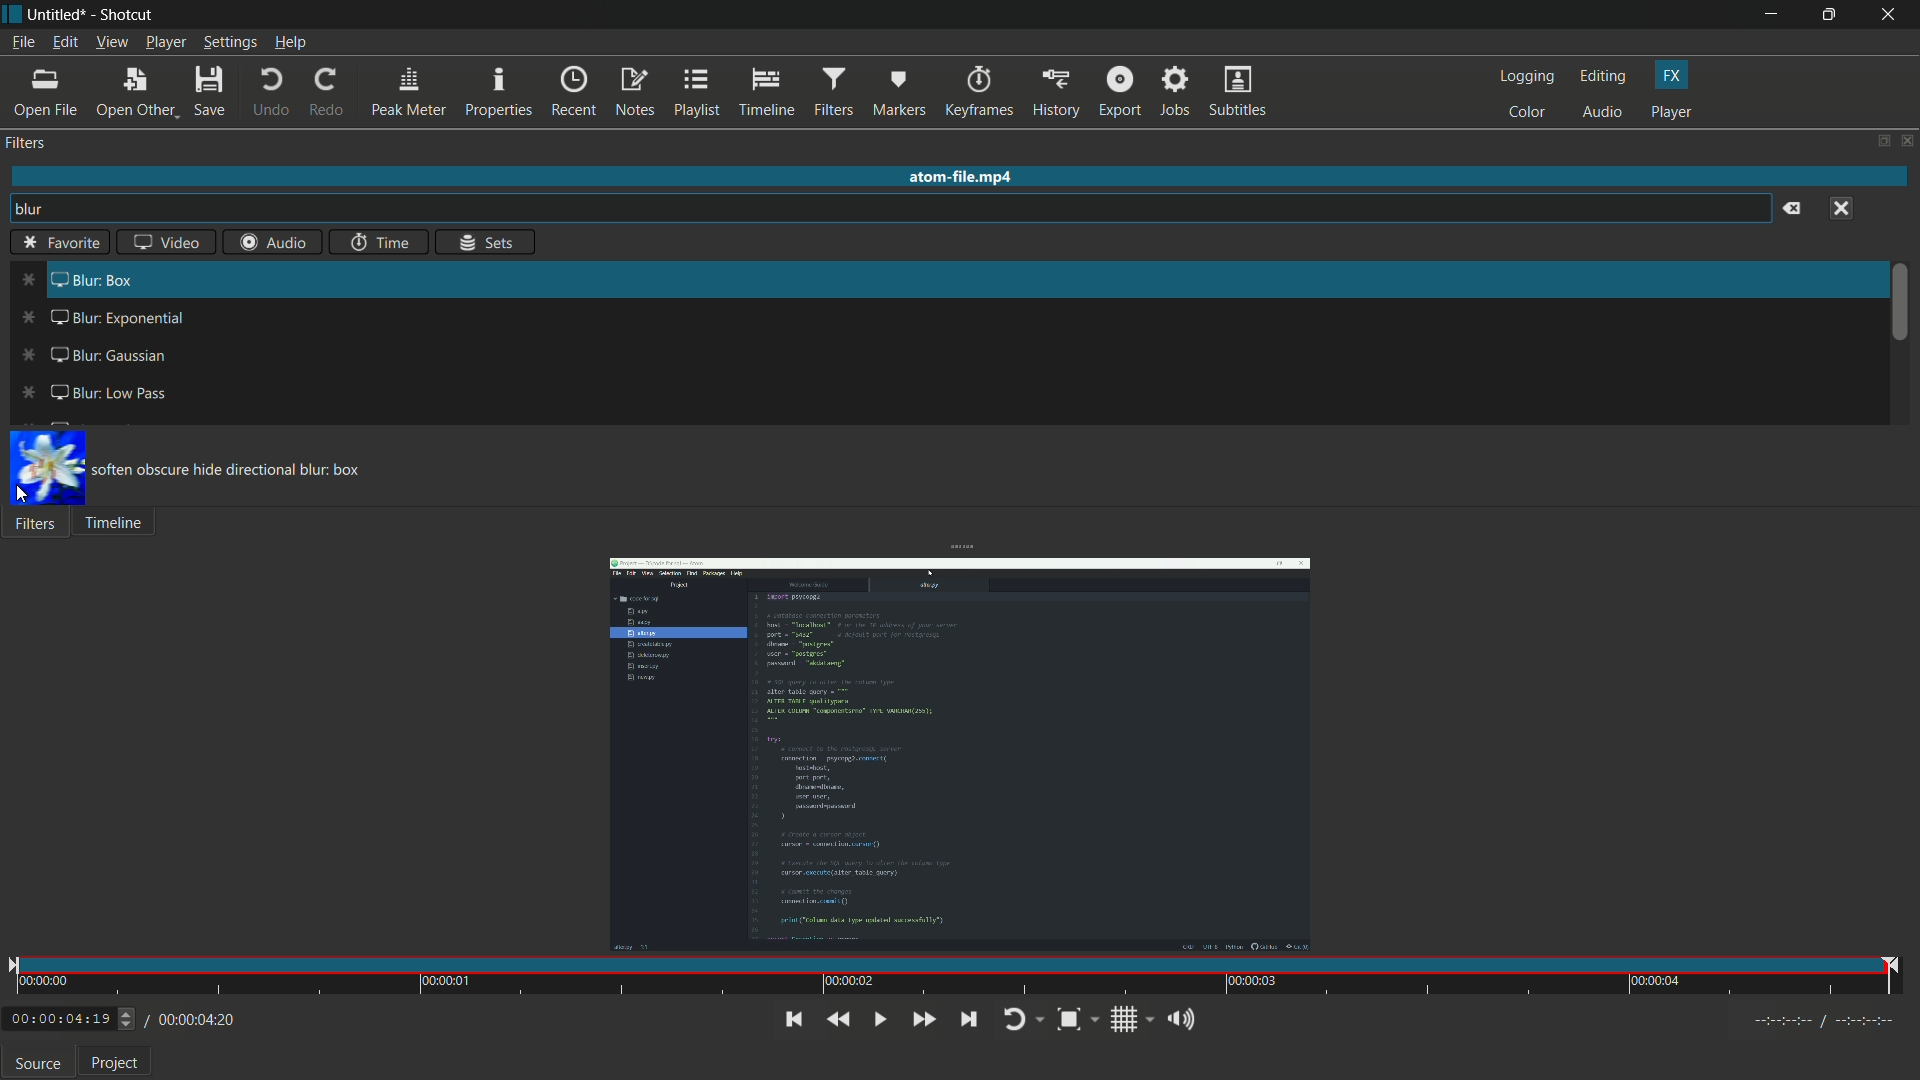  Describe the element at coordinates (293, 43) in the screenshot. I see `help menu` at that location.